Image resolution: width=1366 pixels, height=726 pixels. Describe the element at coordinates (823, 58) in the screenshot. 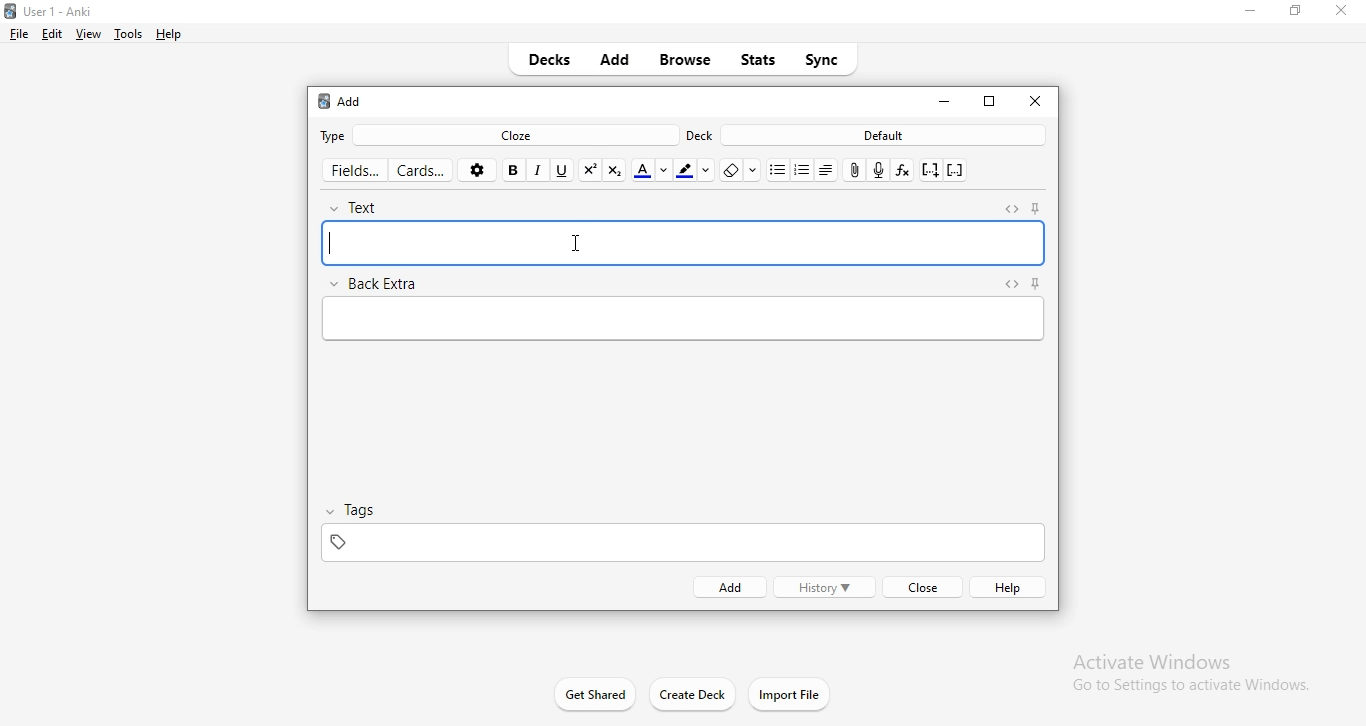

I see `sync` at that location.